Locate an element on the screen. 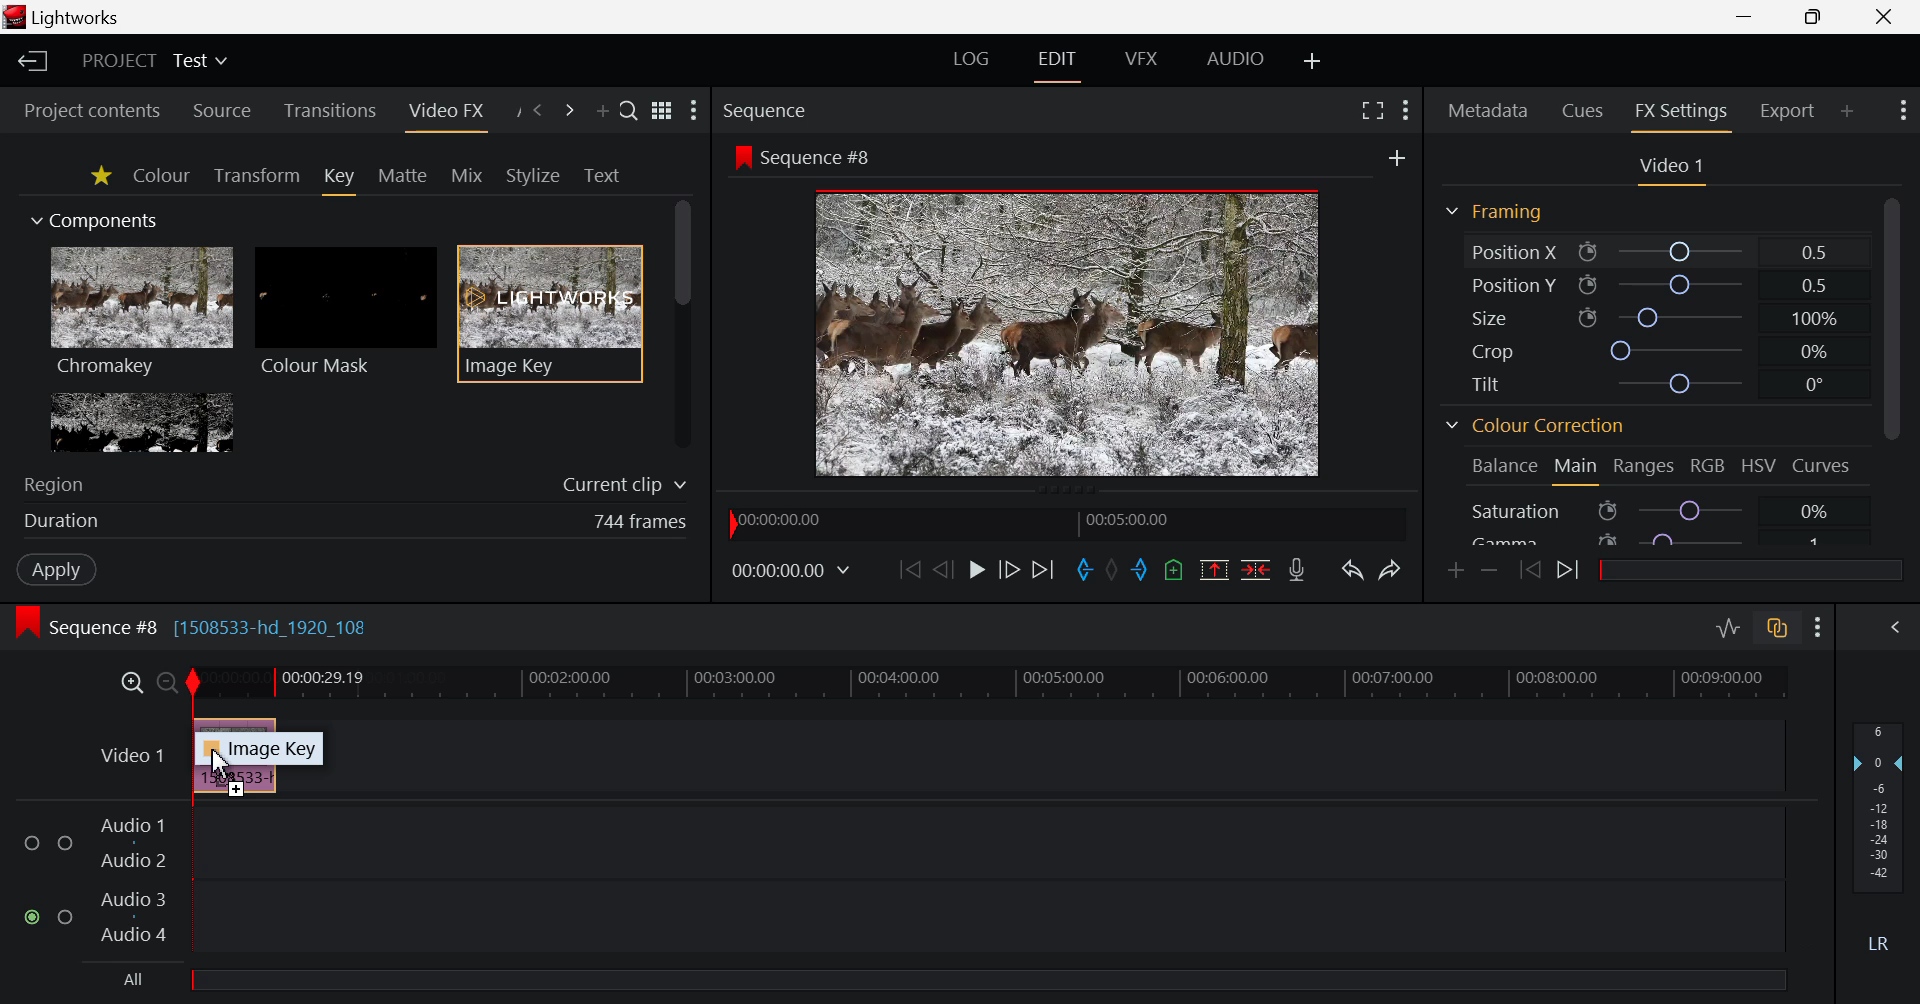 This screenshot has width=1920, height=1004. Show Settings is located at coordinates (698, 115).